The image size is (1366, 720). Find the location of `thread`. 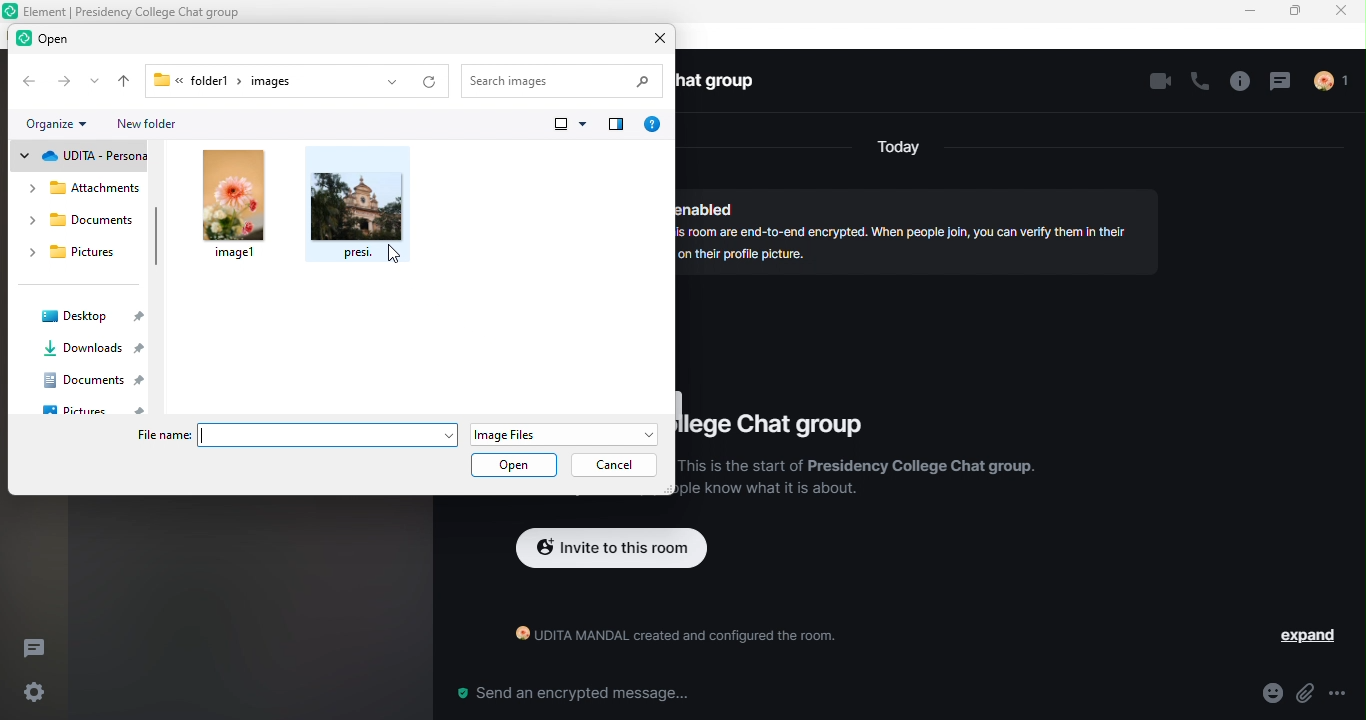

thread is located at coordinates (1285, 82).